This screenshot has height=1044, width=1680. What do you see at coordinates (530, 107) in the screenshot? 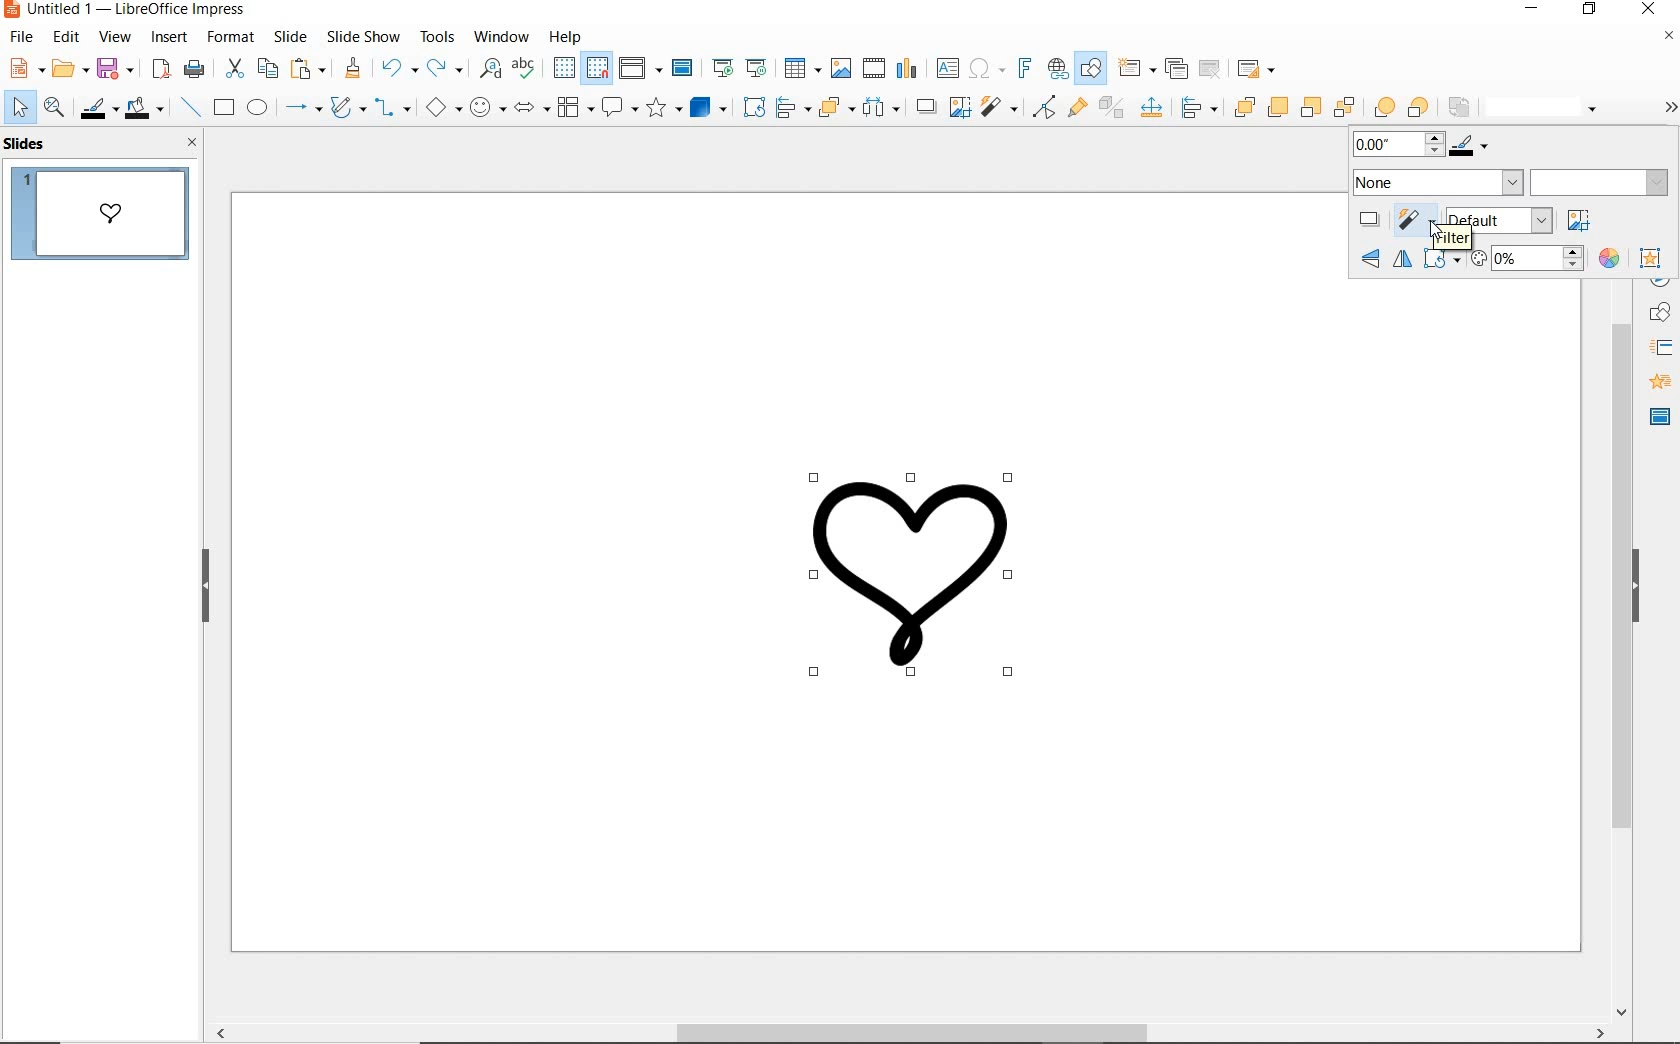
I see `block arrows` at bounding box center [530, 107].